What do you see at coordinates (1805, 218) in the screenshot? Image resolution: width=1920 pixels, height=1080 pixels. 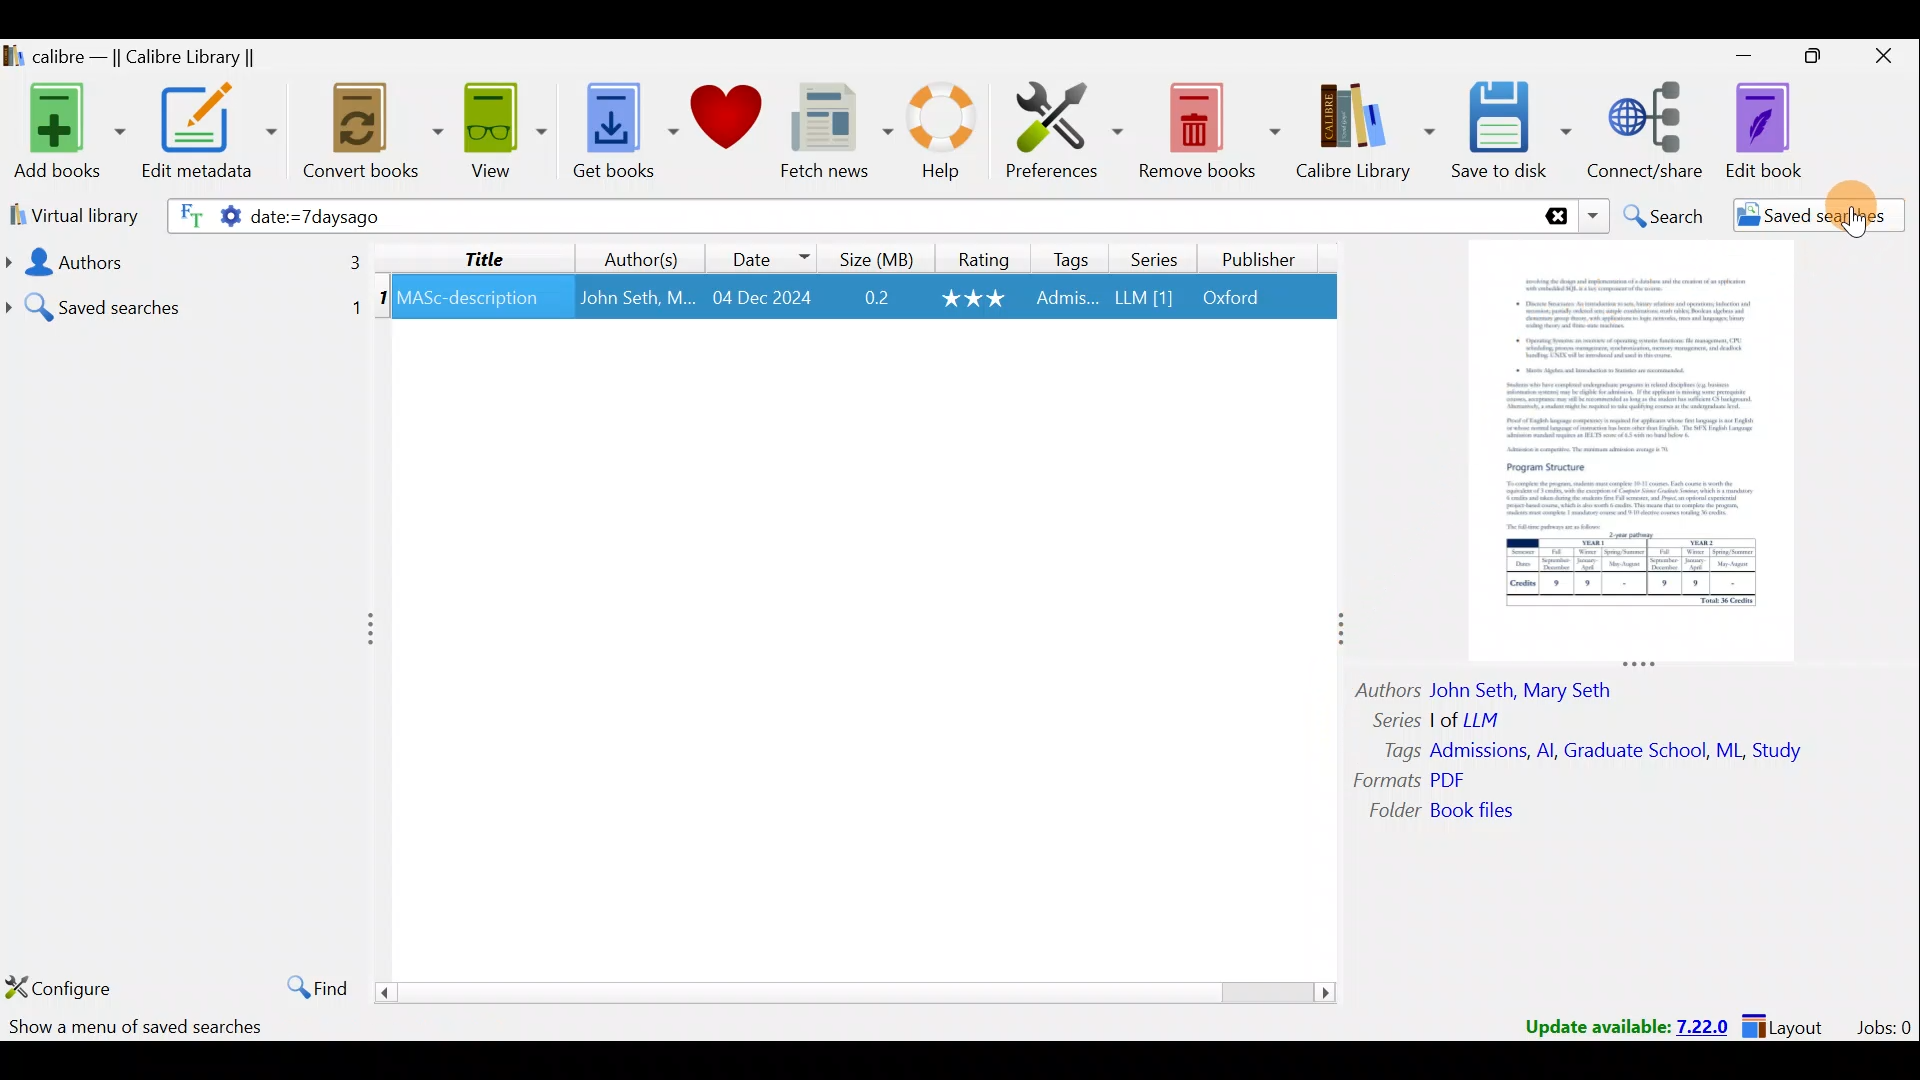 I see `Saved searches` at bounding box center [1805, 218].